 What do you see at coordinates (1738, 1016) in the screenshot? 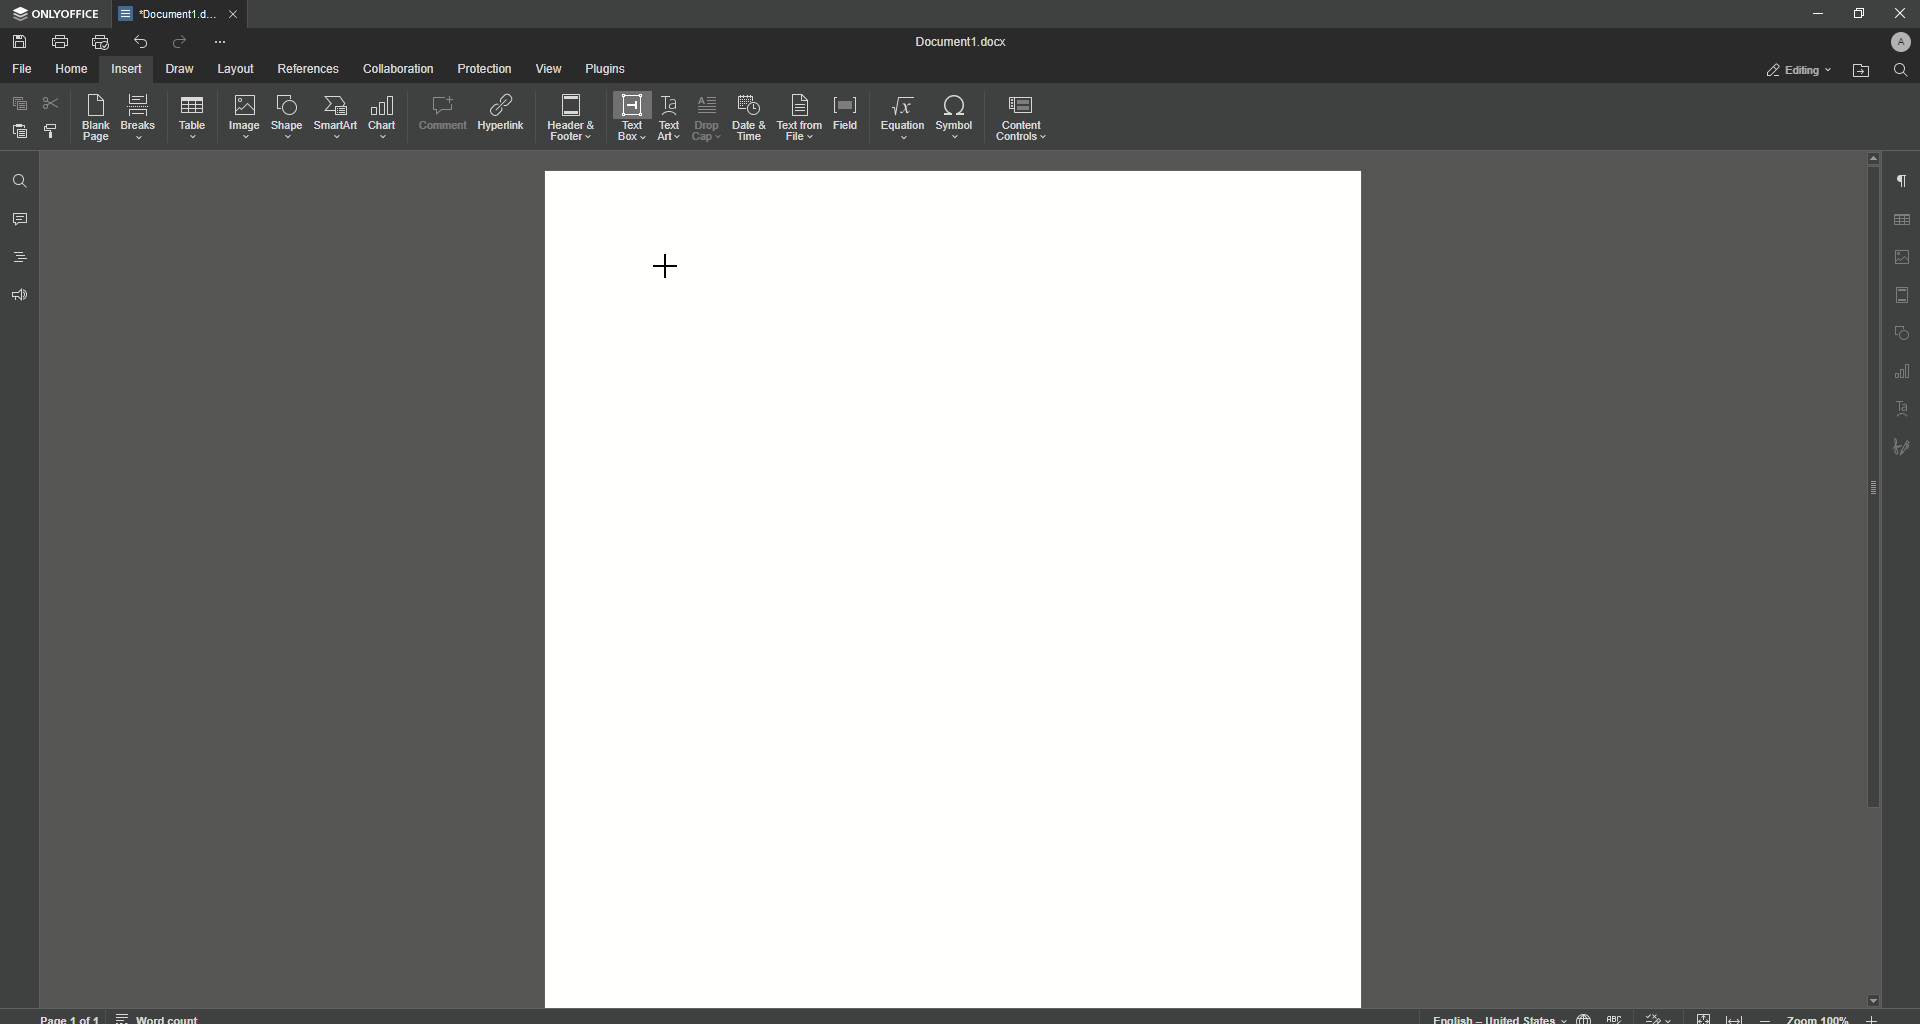
I see `fit to width` at bounding box center [1738, 1016].